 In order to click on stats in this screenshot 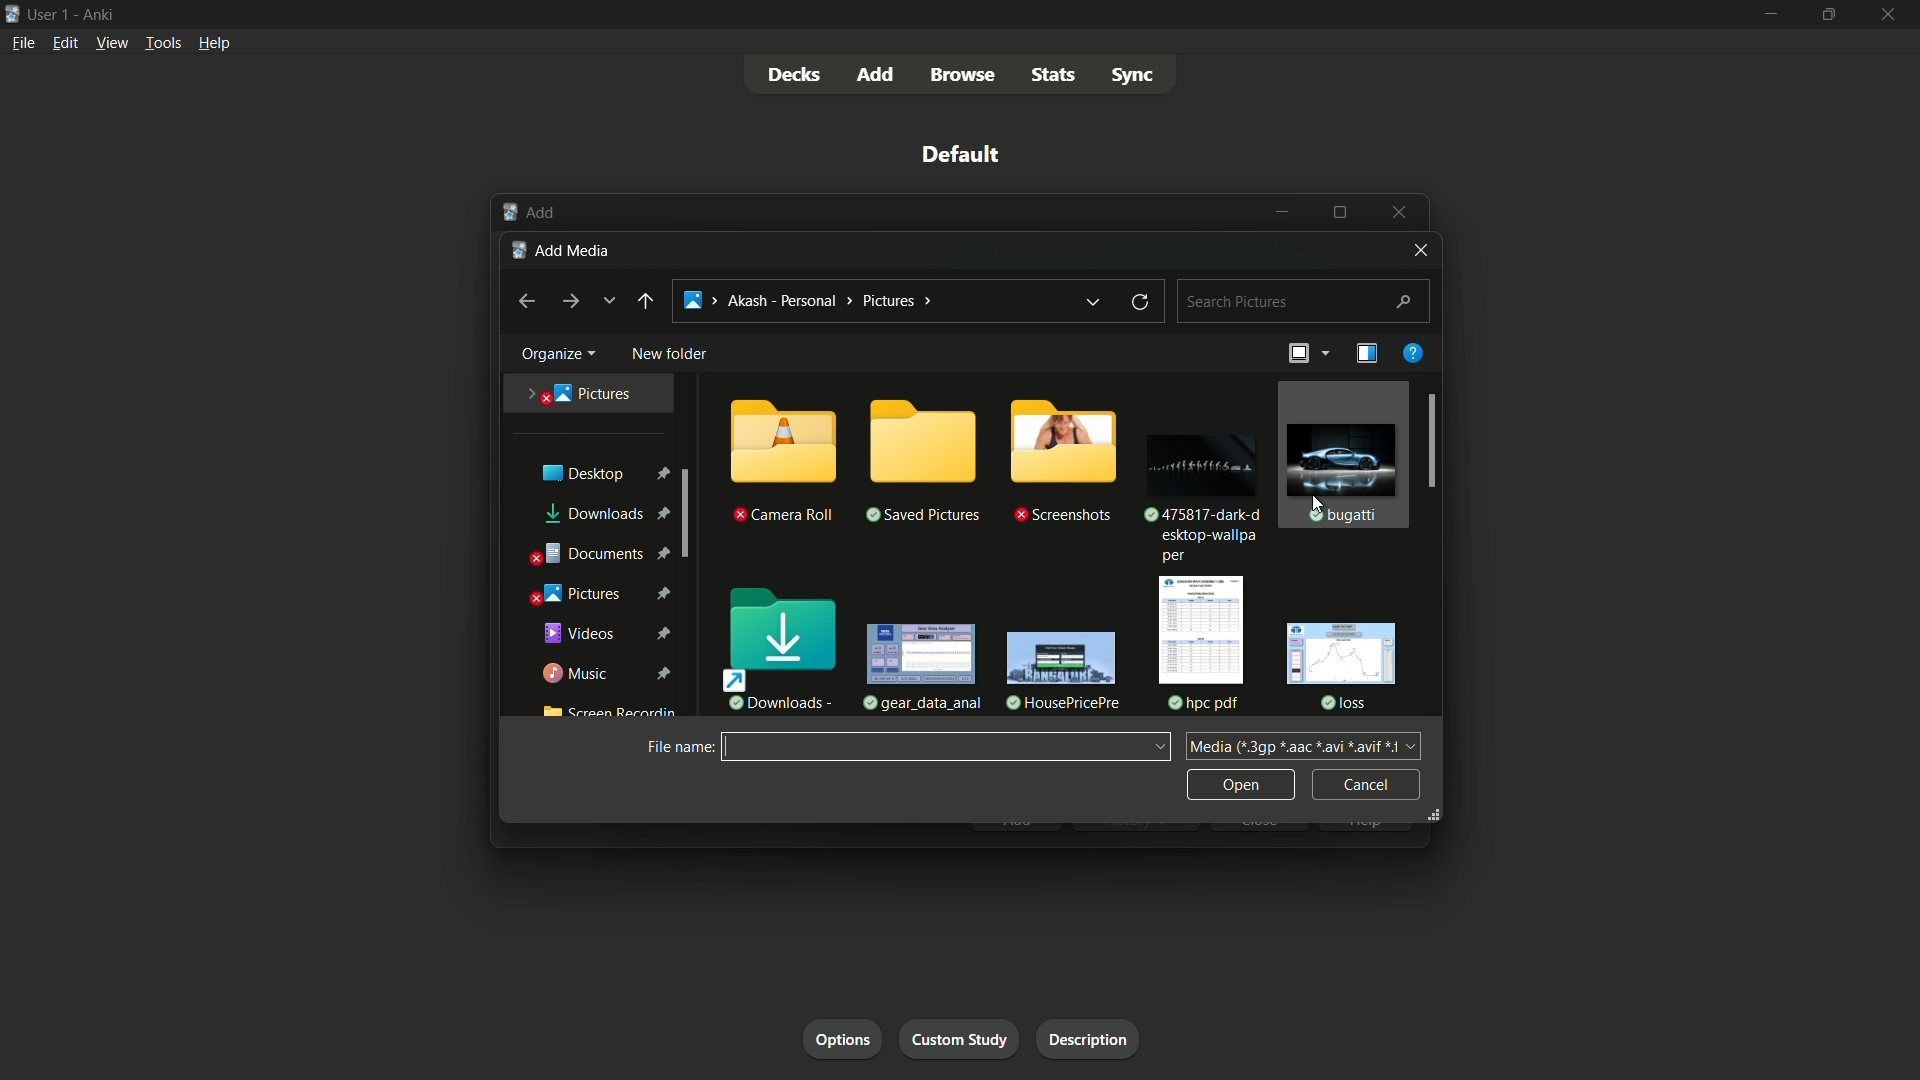, I will do `click(1053, 76)`.